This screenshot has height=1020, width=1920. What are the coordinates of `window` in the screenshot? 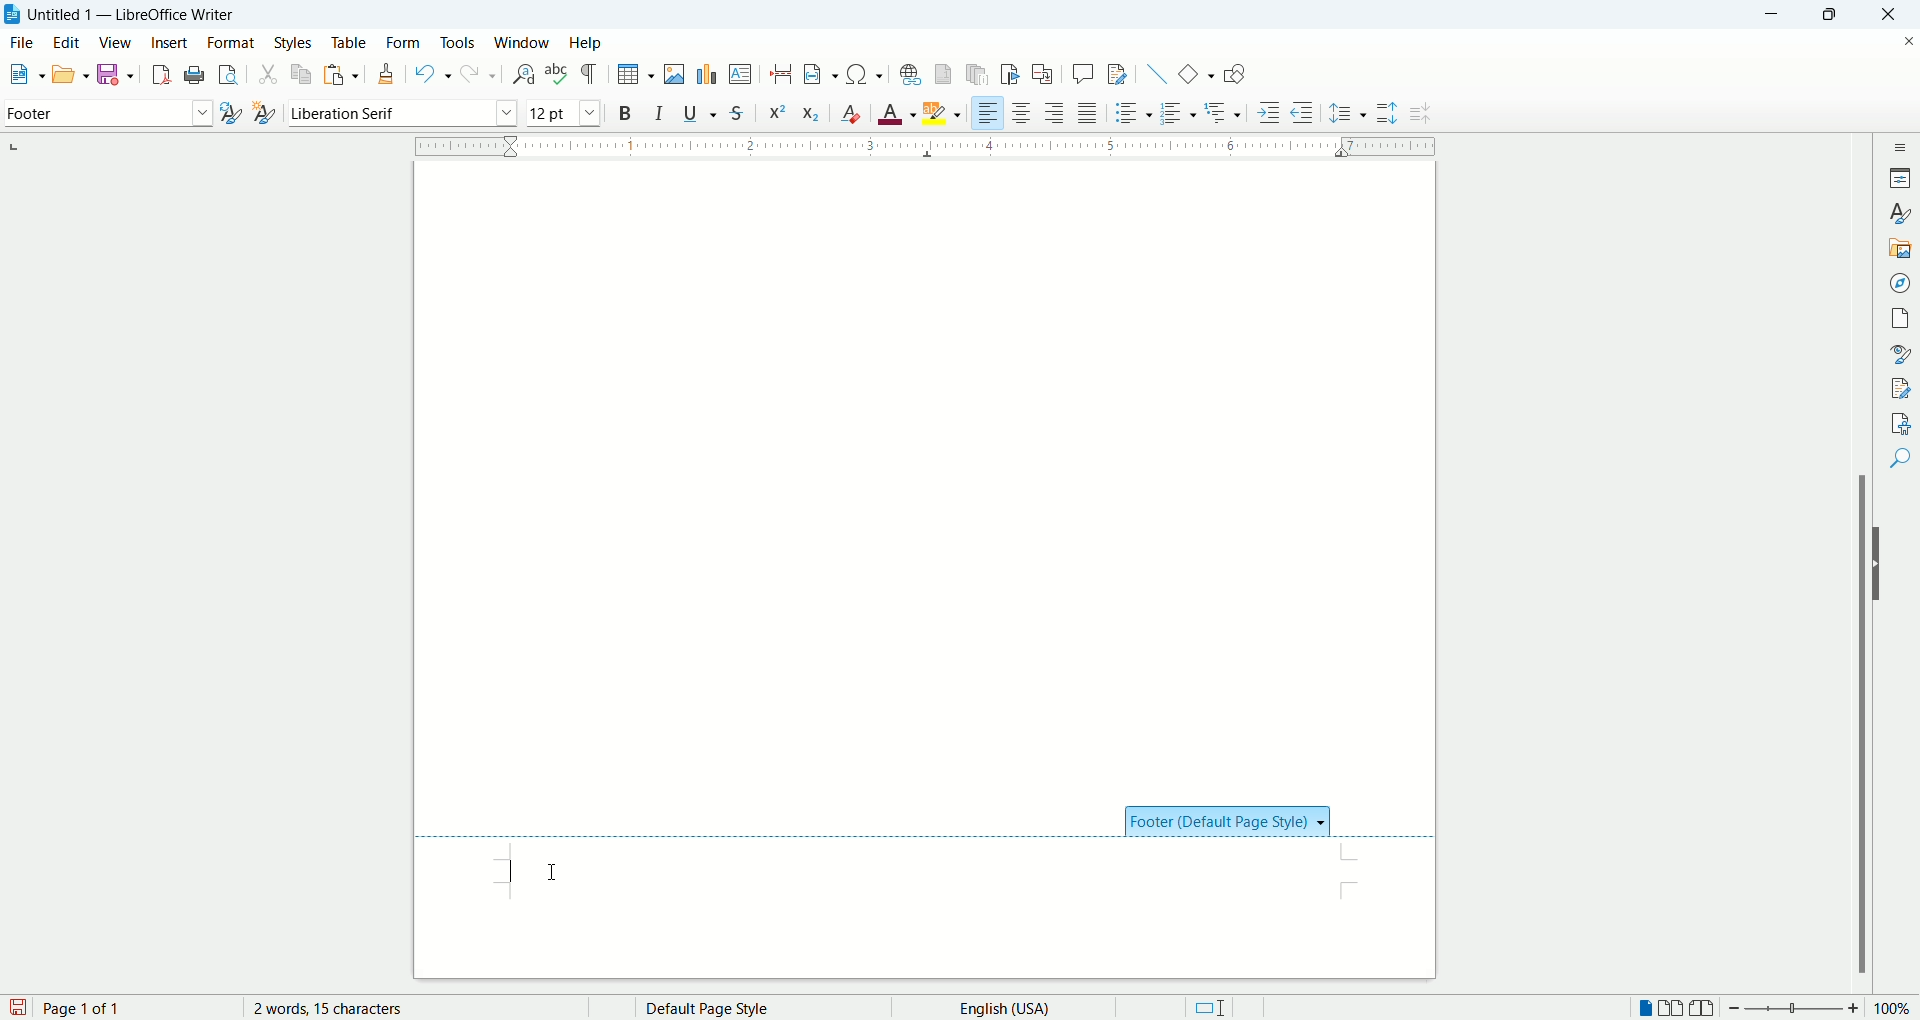 It's located at (523, 43).